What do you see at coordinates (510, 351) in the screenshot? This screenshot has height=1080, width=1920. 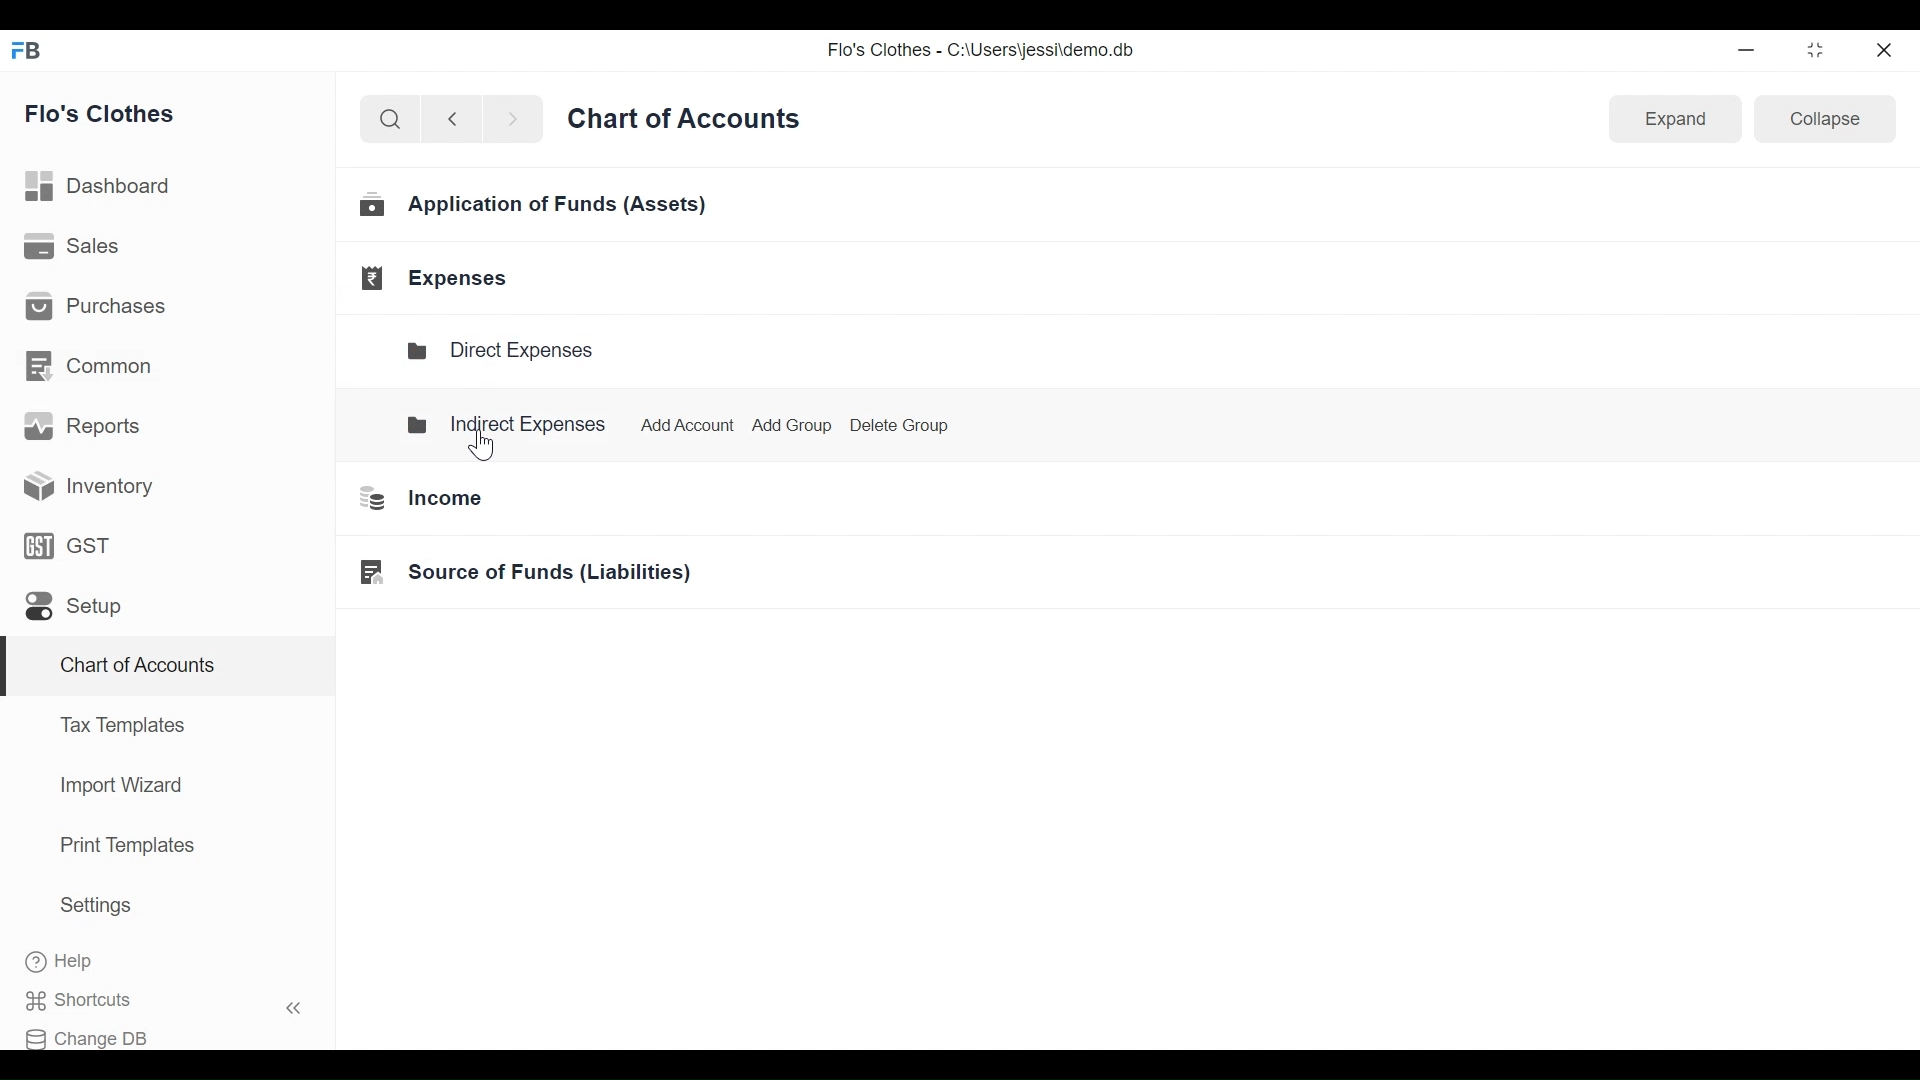 I see `Direct Expenses` at bounding box center [510, 351].